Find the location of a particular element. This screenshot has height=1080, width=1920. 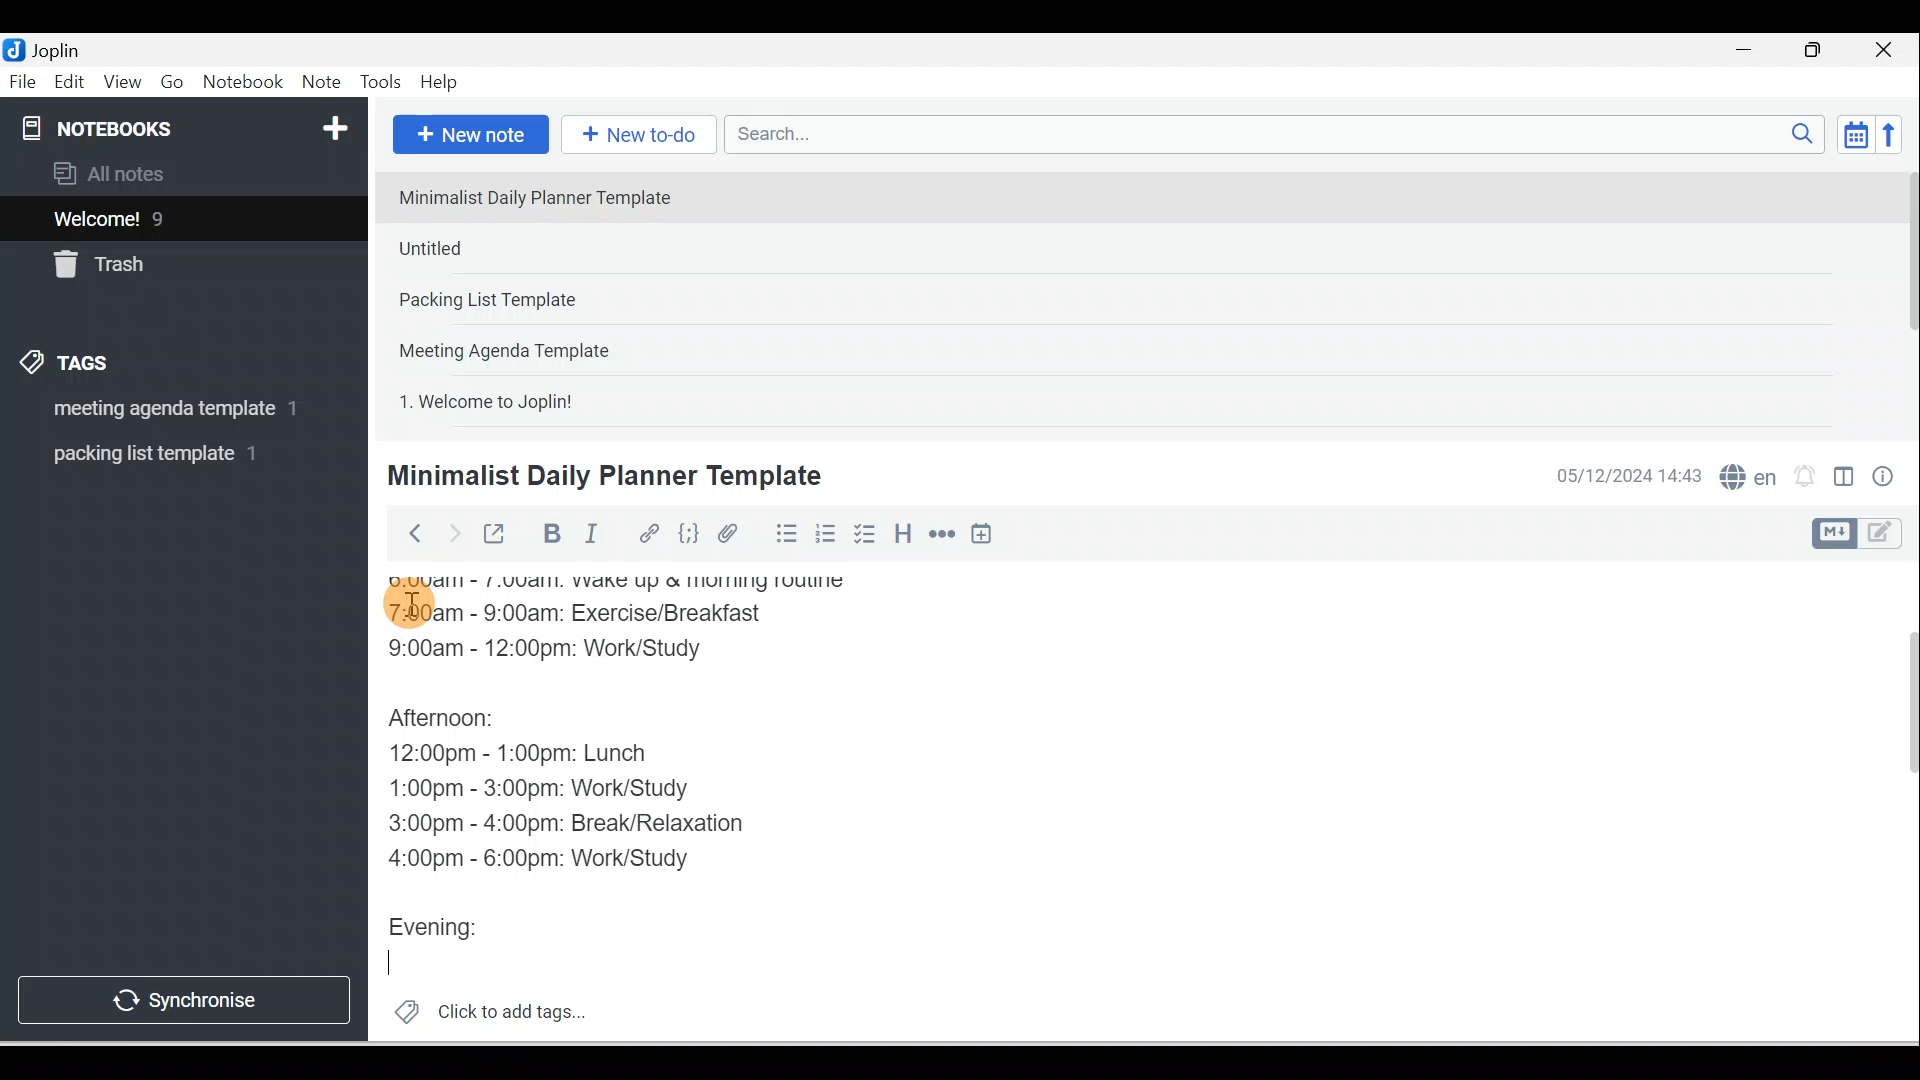

Close is located at coordinates (1889, 50).